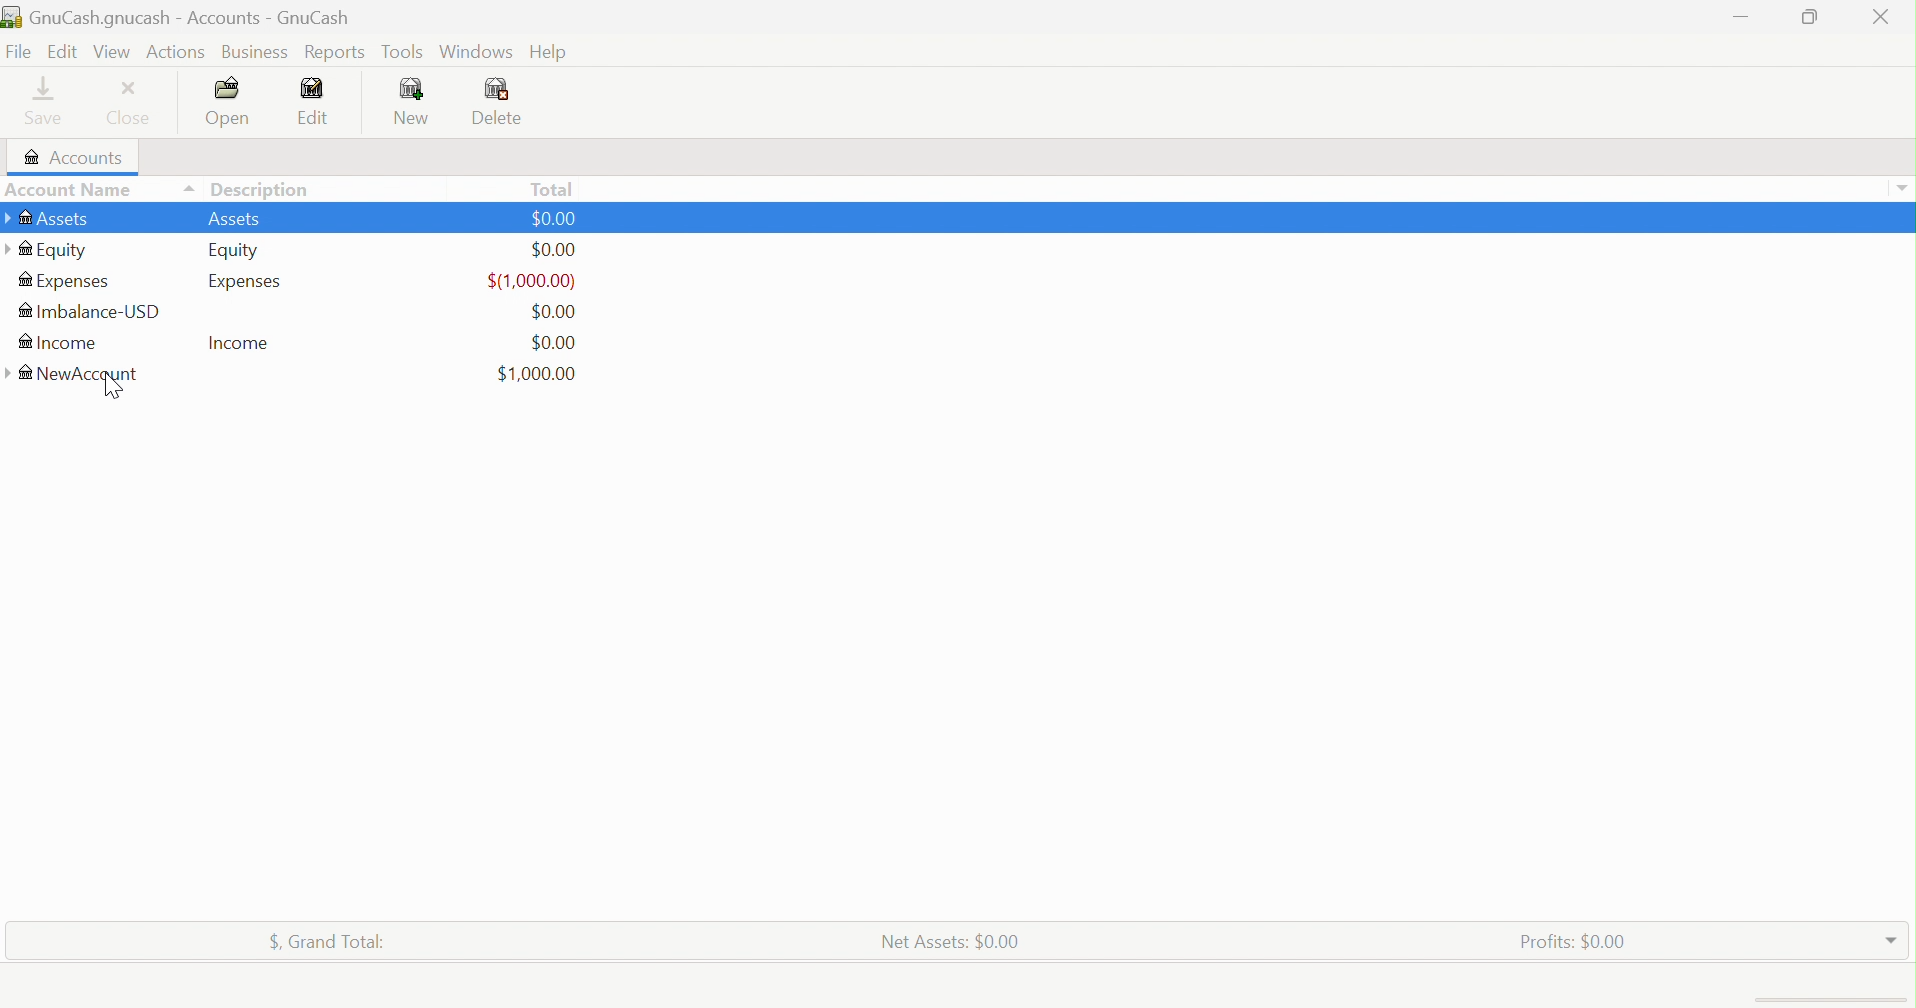 This screenshot has height=1008, width=1916. Describe the element at coordinates (413, 102) in the screenshot. I see `New` at that location.